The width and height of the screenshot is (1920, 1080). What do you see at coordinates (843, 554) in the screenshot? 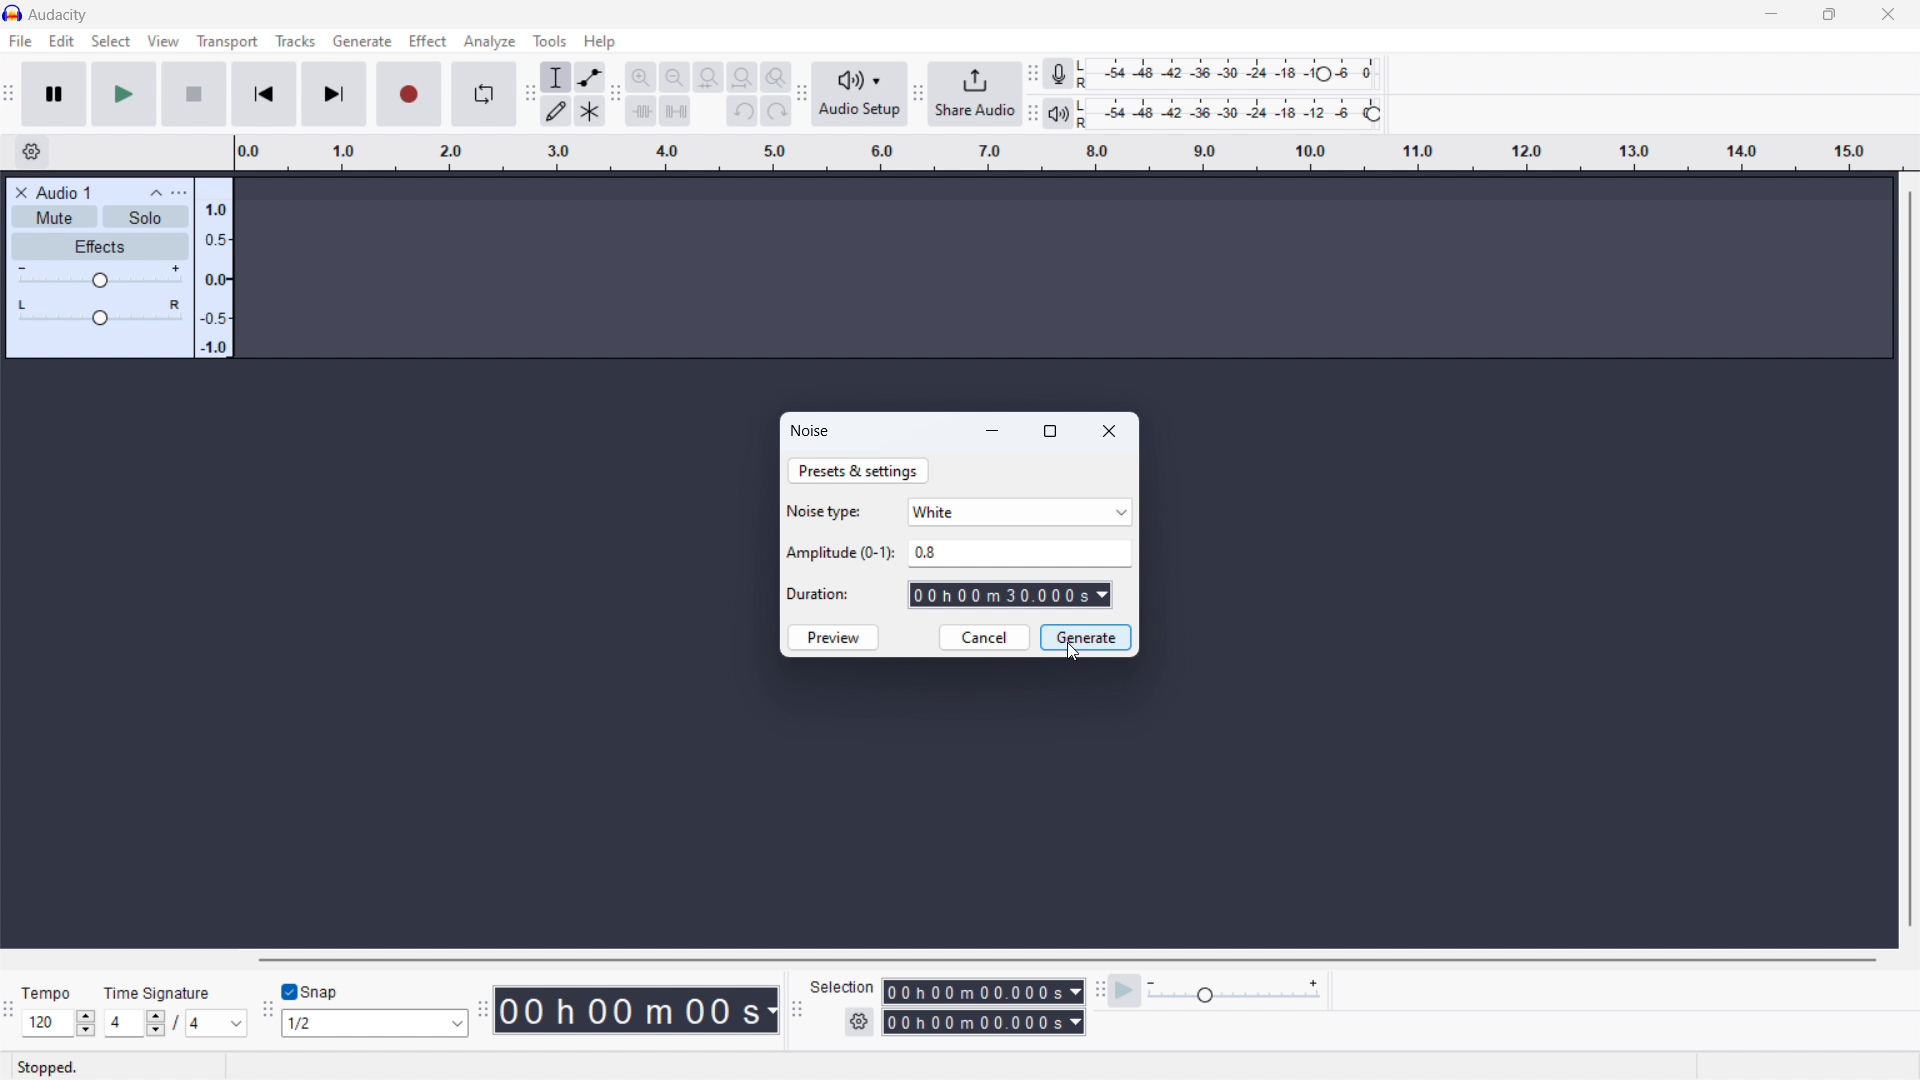
I see `amplitude` at bounding box center [843, 554].